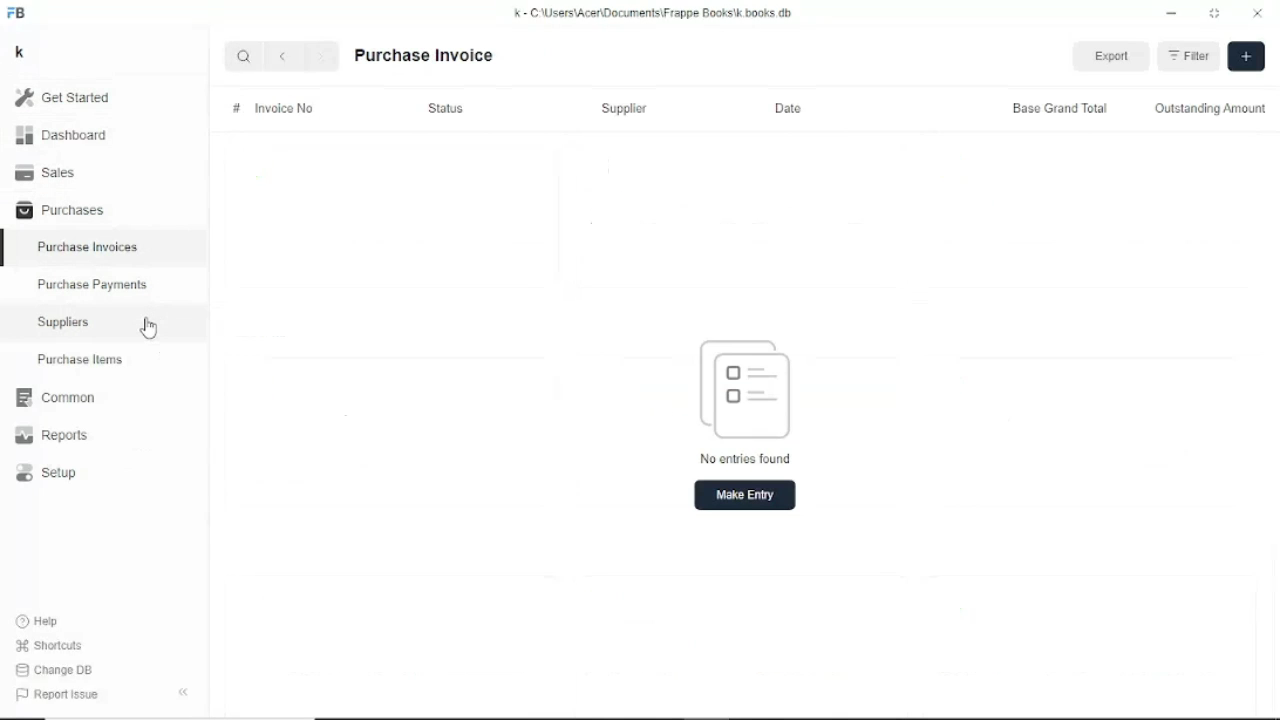 Image resolution: width=1280 pixels, height=720 pixels. What do you see at coordinates (787, 106) in the screenshot?
I see `Date` at bounding box center [787, 106].